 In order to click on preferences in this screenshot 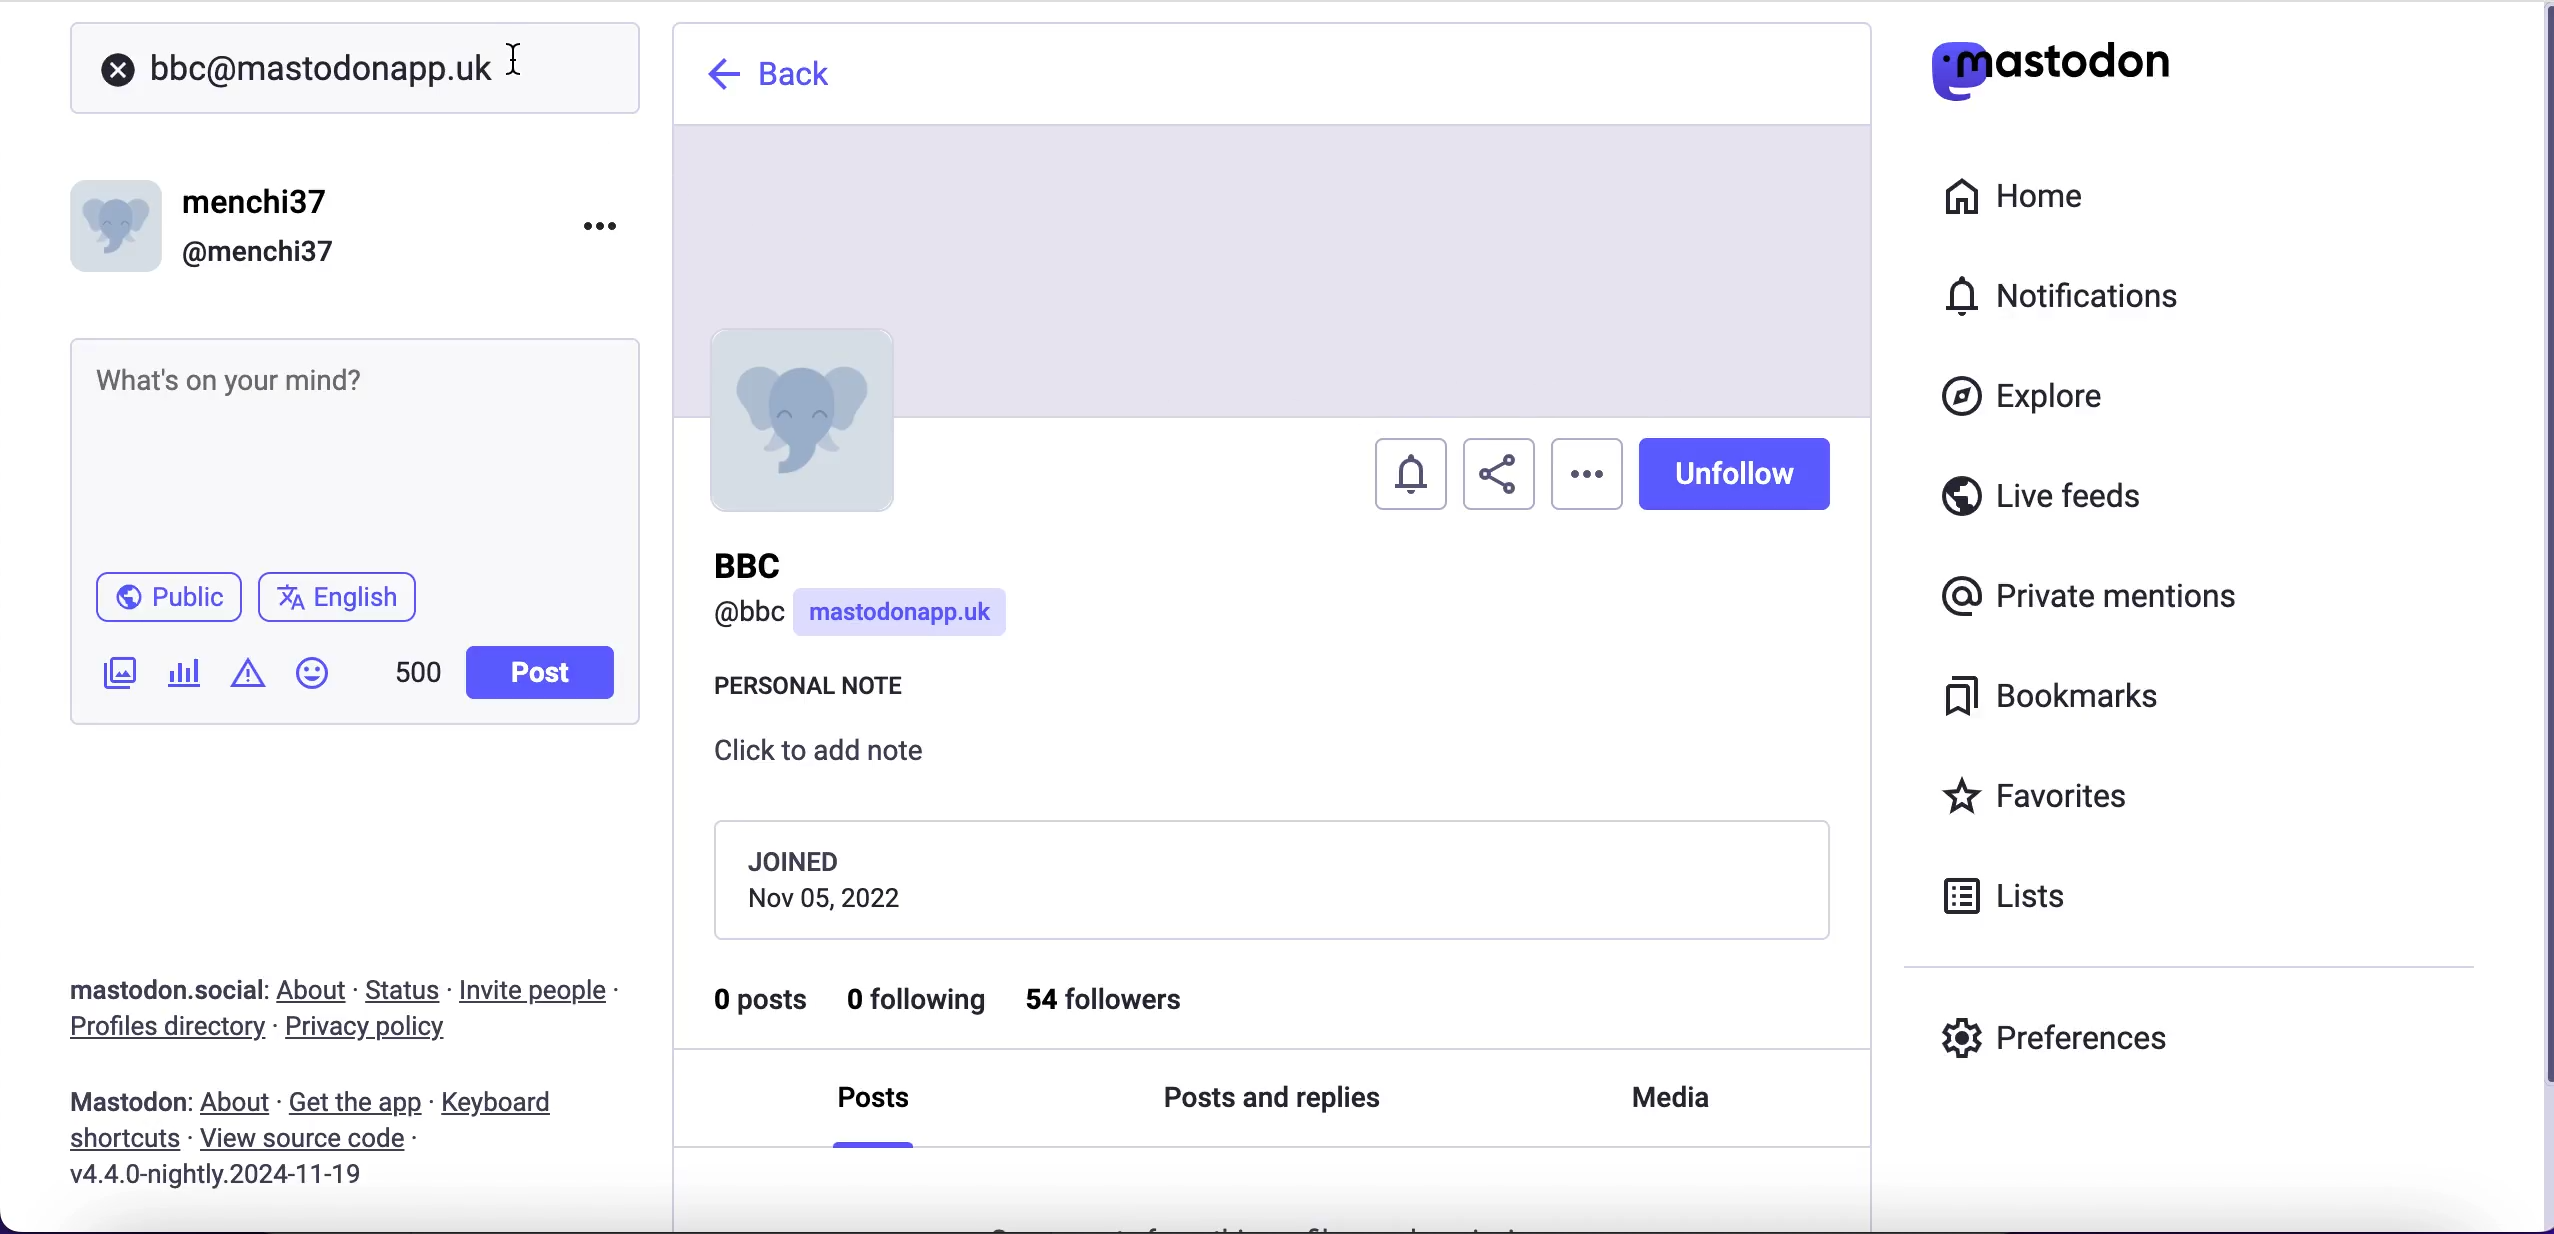, I will do `click(2056, 1037)`.